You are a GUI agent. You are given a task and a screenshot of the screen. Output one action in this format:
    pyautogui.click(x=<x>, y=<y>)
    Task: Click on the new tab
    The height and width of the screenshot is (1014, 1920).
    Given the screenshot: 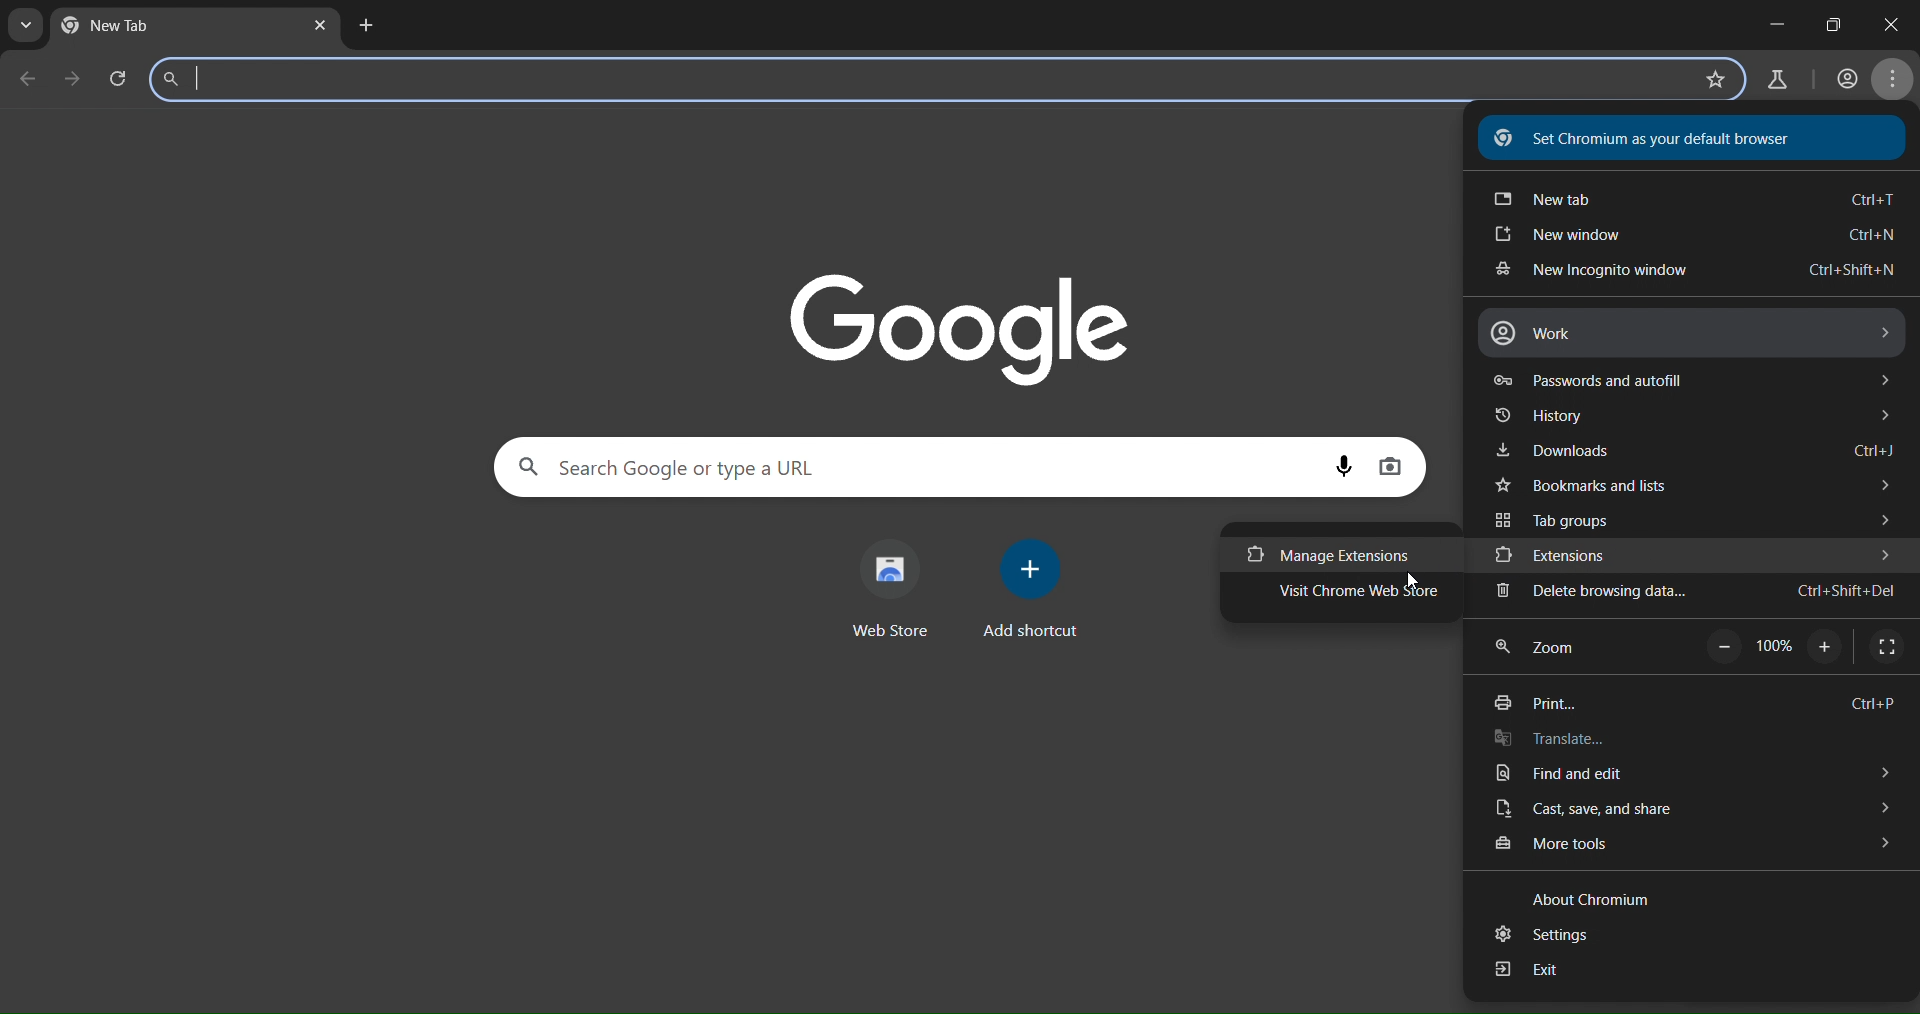 What is the action you would take?
    pyautogui.click(x=365, y=25)
    